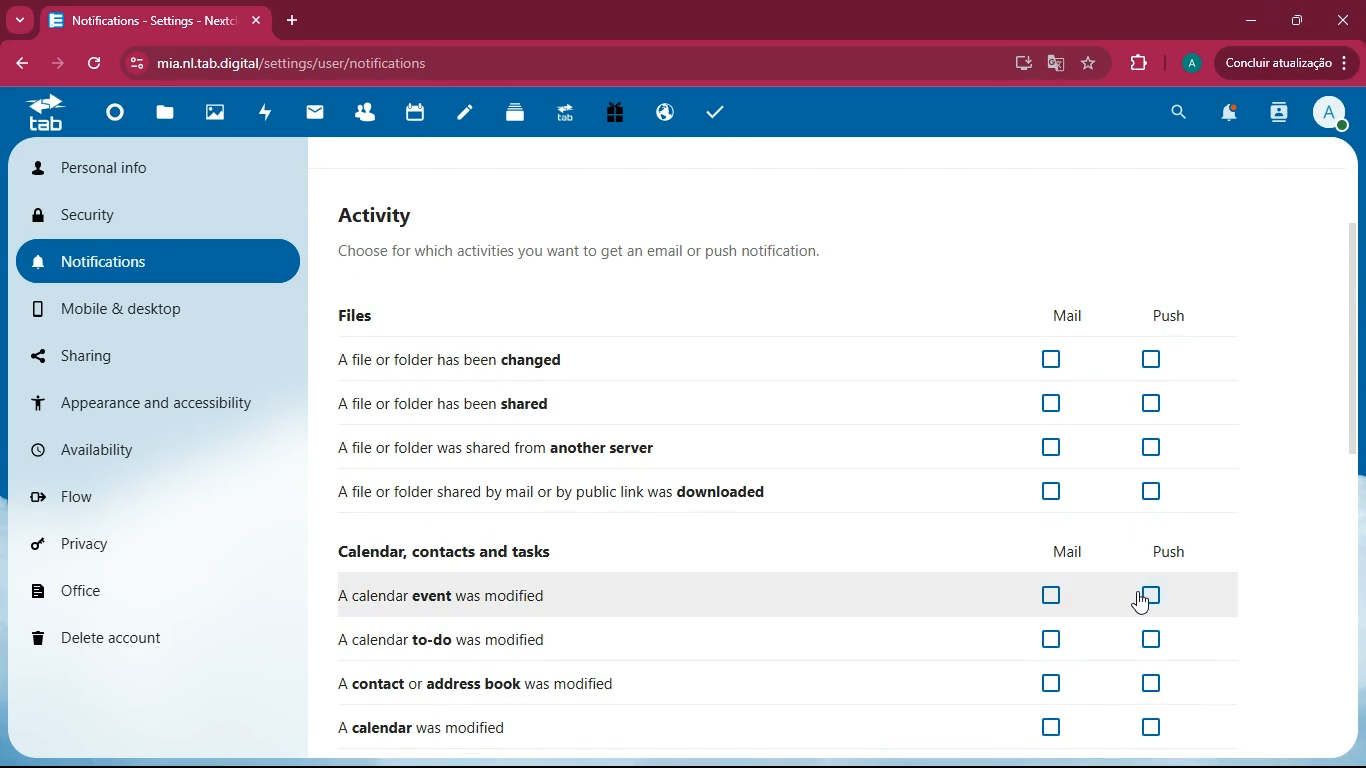 This screenshot has width=1366, height=768. Describe the element at coordinates (1069, 552) in the screenshot. I see `mail` at that location.